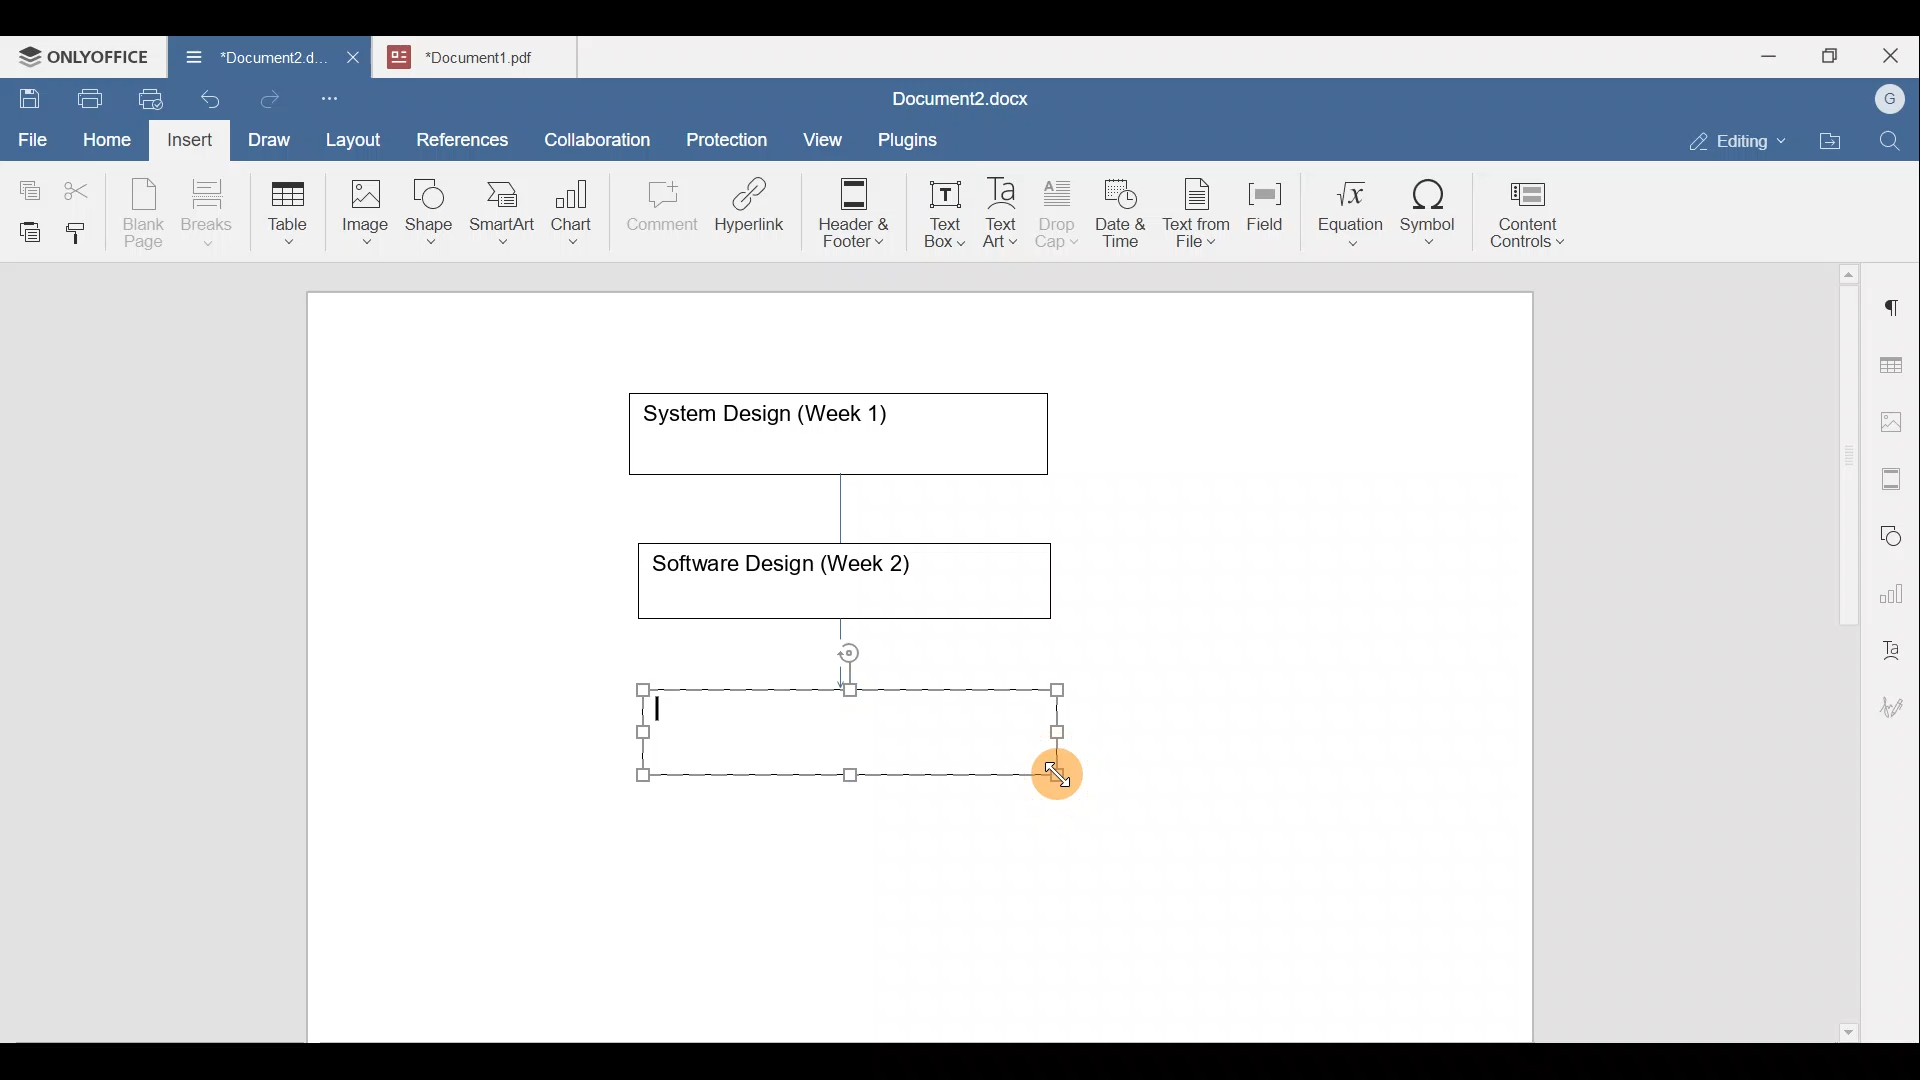  What do you see at coordinates (956, 101) in the screenshot?
I see `Document name` at bounding box center [956, 101].